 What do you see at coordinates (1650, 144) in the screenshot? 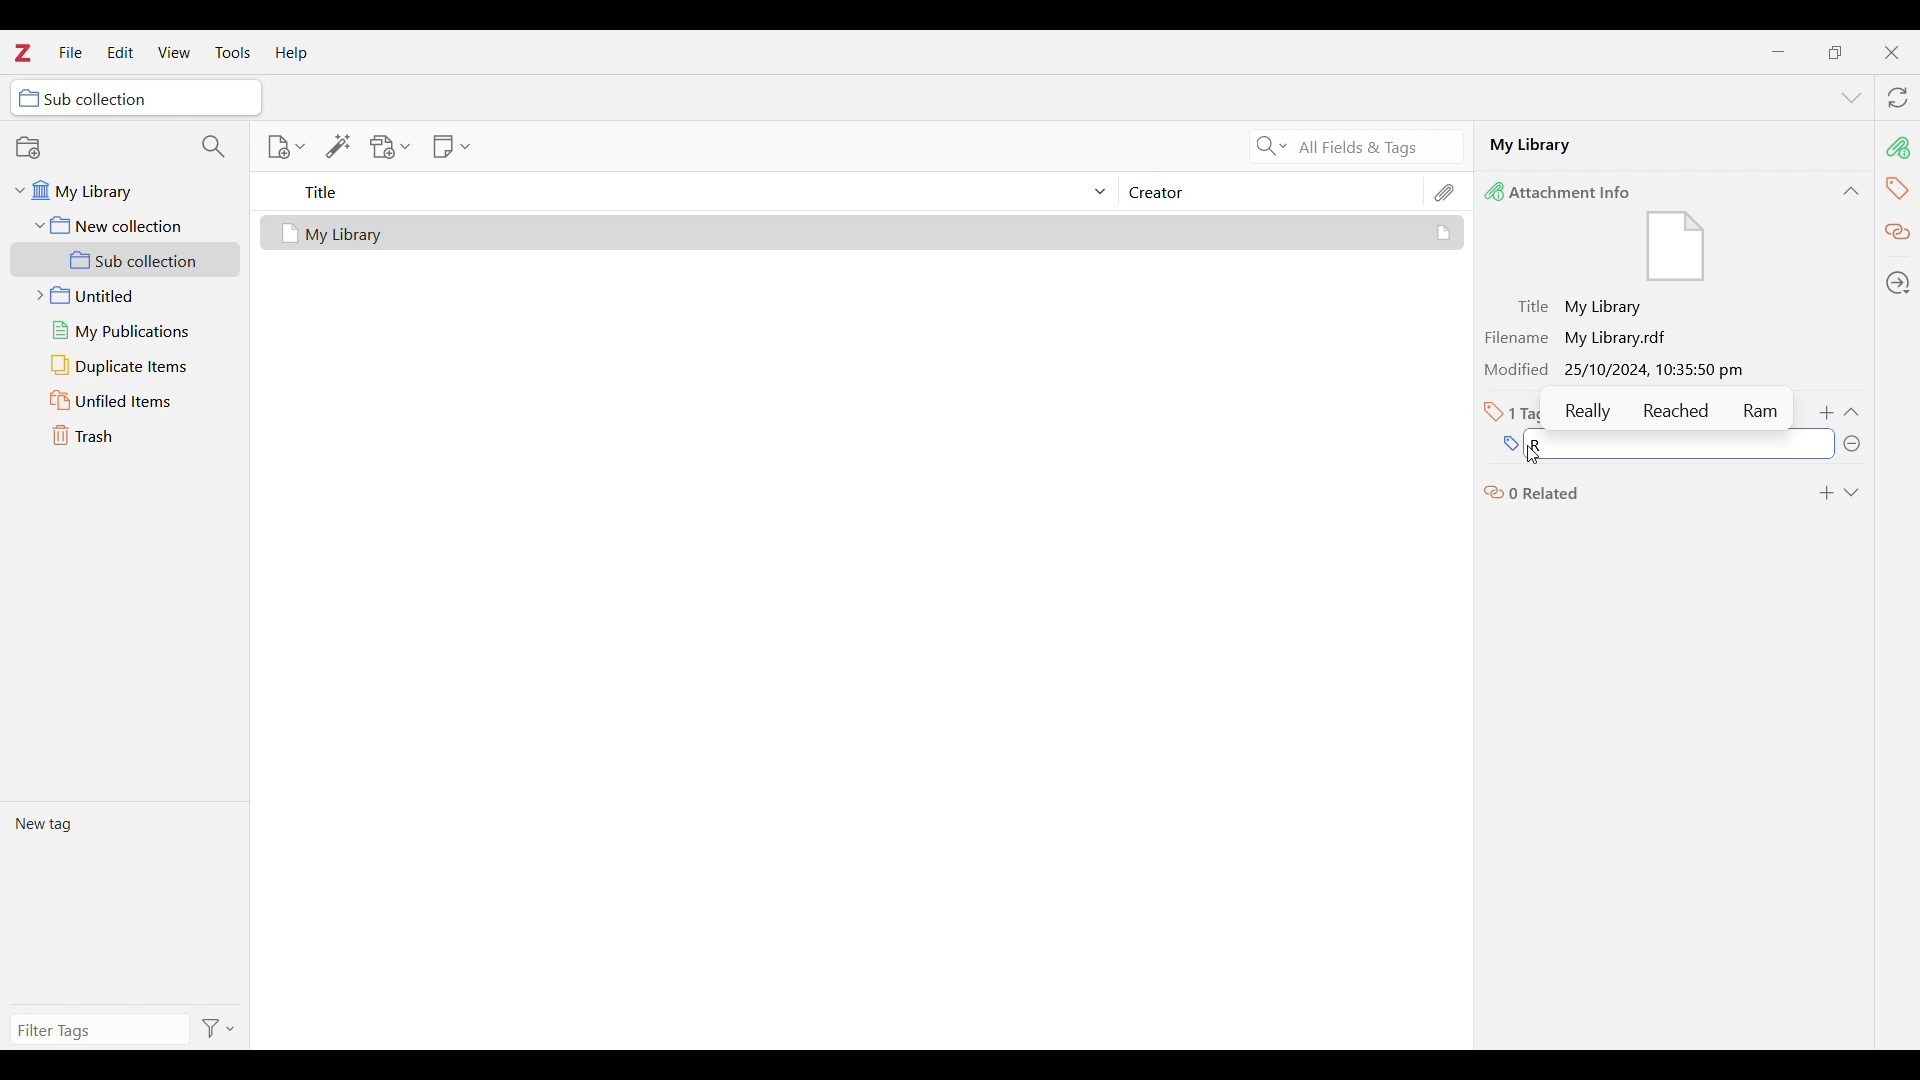
I see `Name of selected file` at bounding box center [1650, 144].